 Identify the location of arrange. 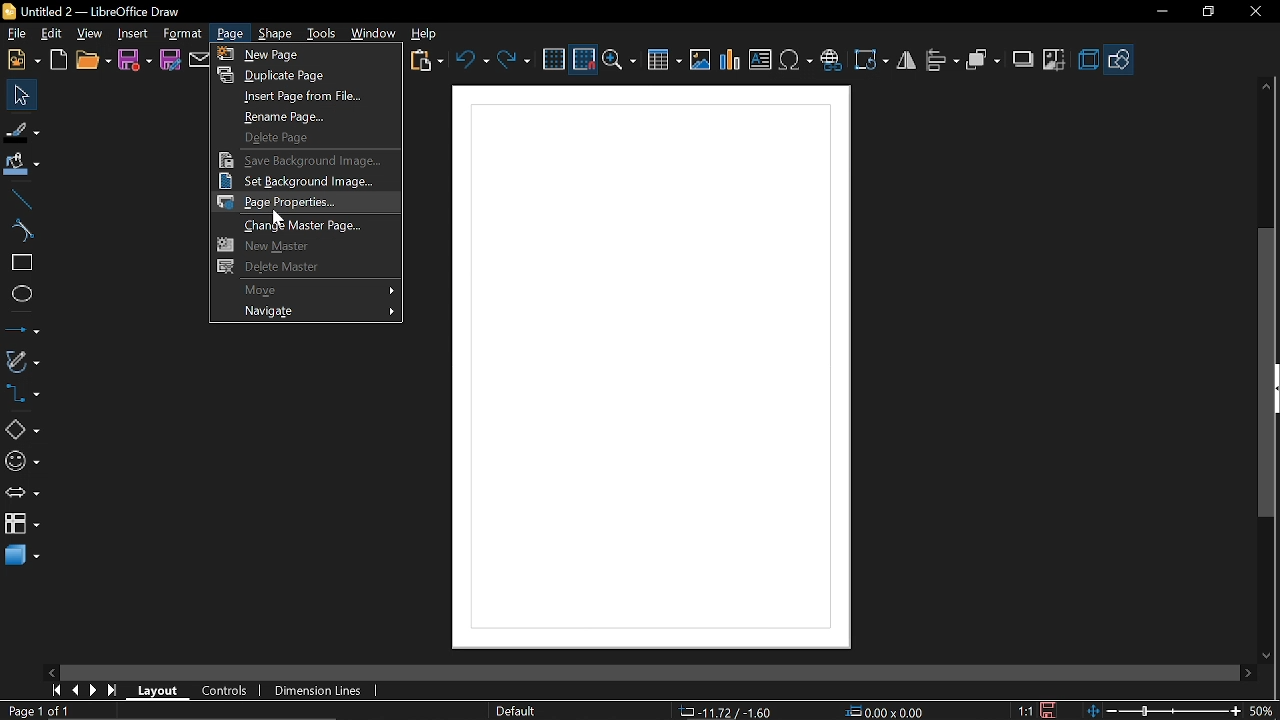
(985, 61).